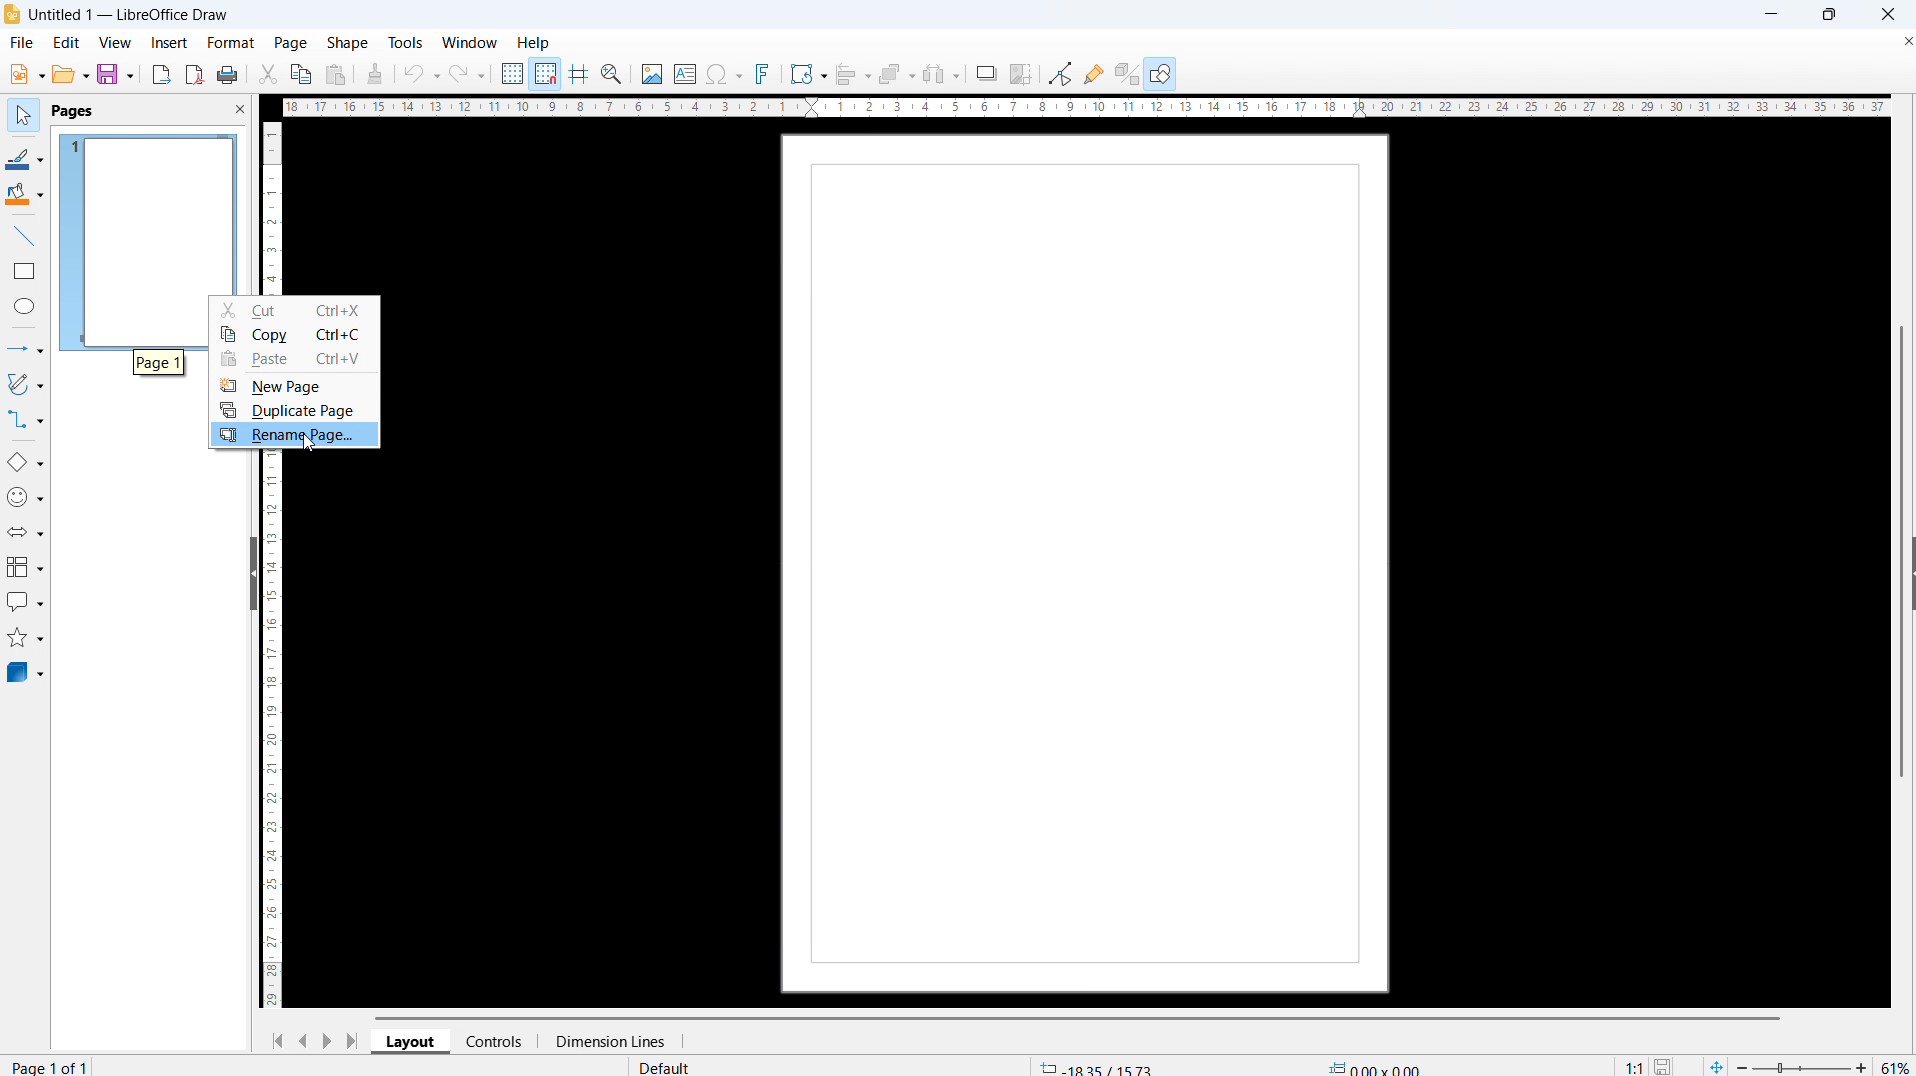 This screenshot has width=1916, height=1076. Describe the element at coordinates (26, 306) in the screenshot. I see `ellipse` at that location.